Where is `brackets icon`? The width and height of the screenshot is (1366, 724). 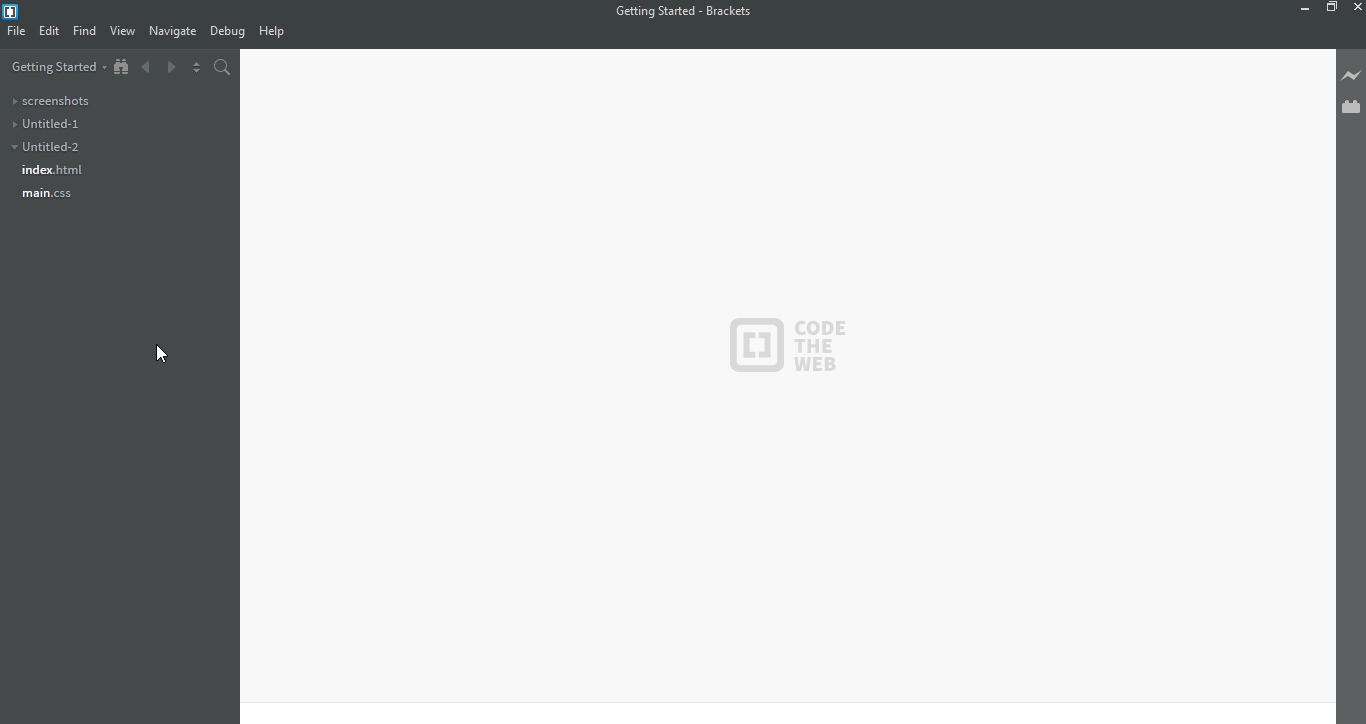
brackets icon is located at coordinates (14, 9).